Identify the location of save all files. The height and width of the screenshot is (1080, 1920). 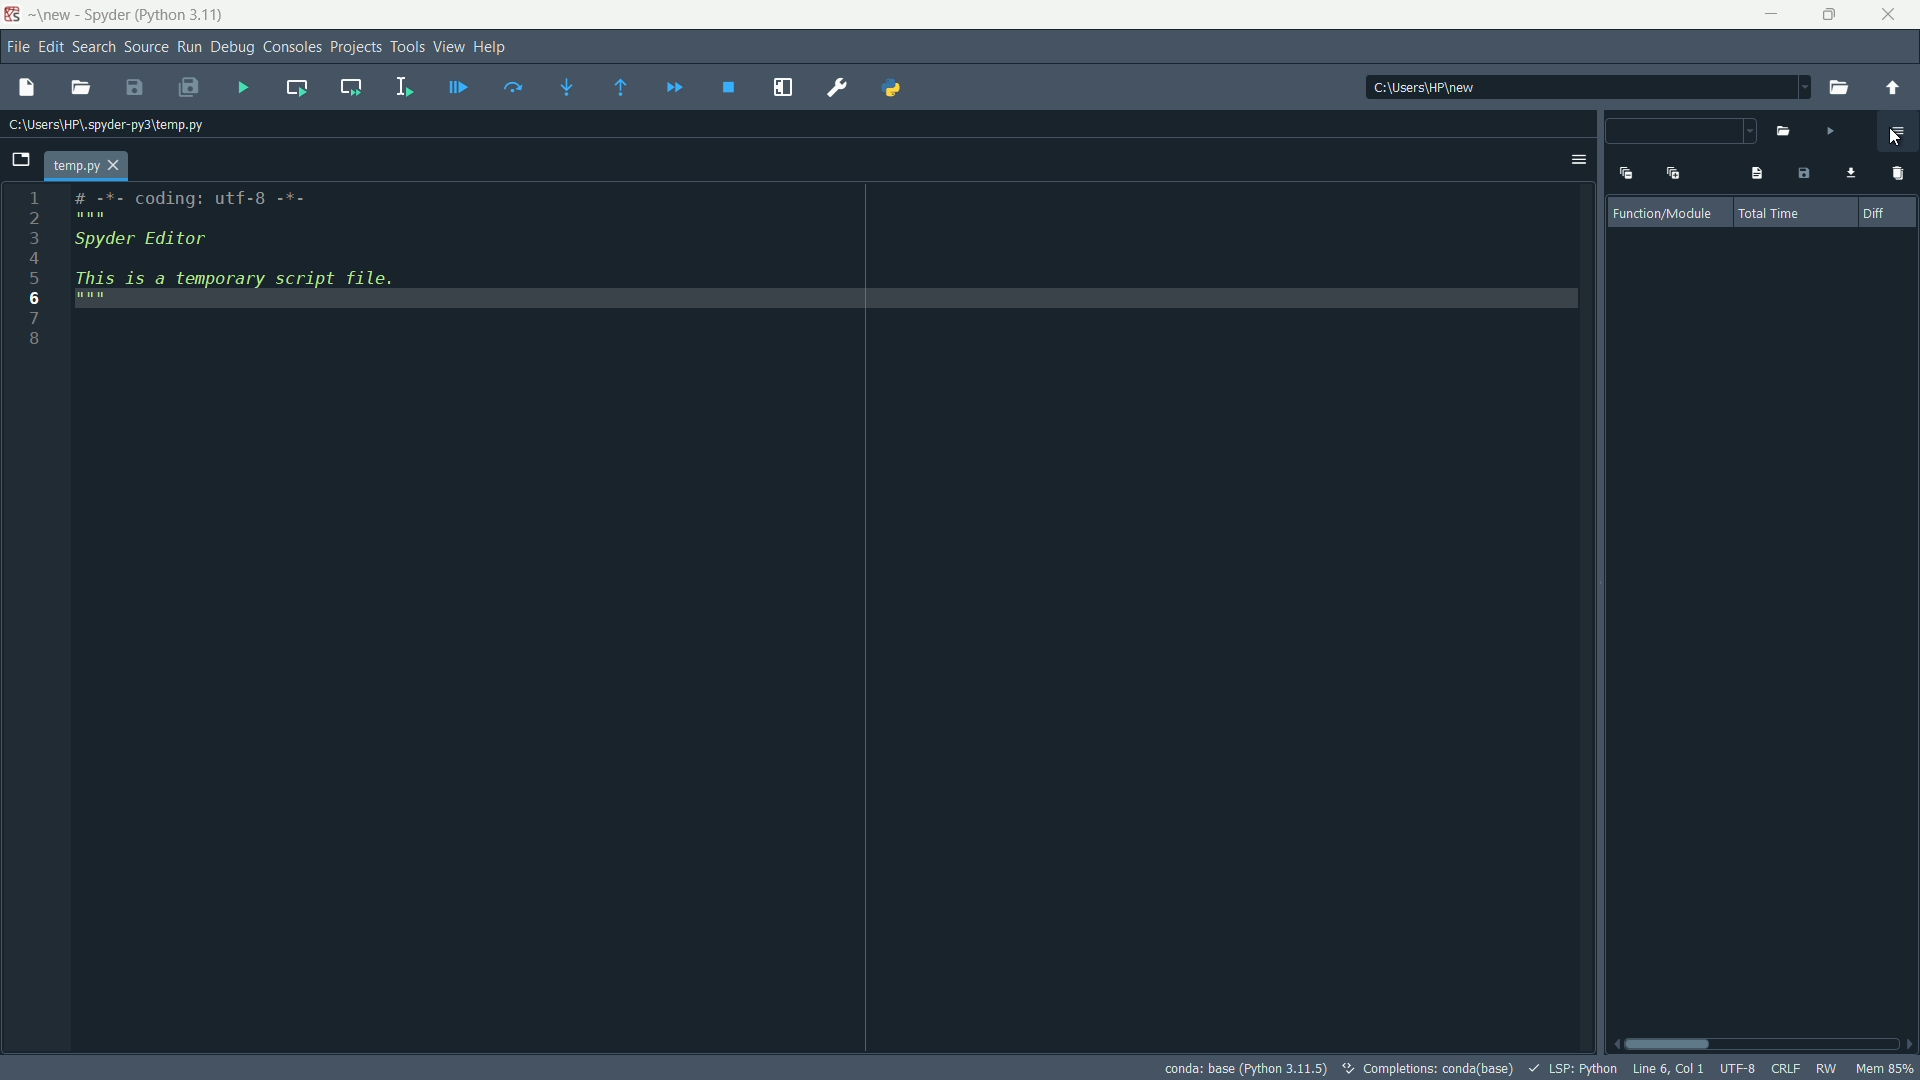
(189, 89).